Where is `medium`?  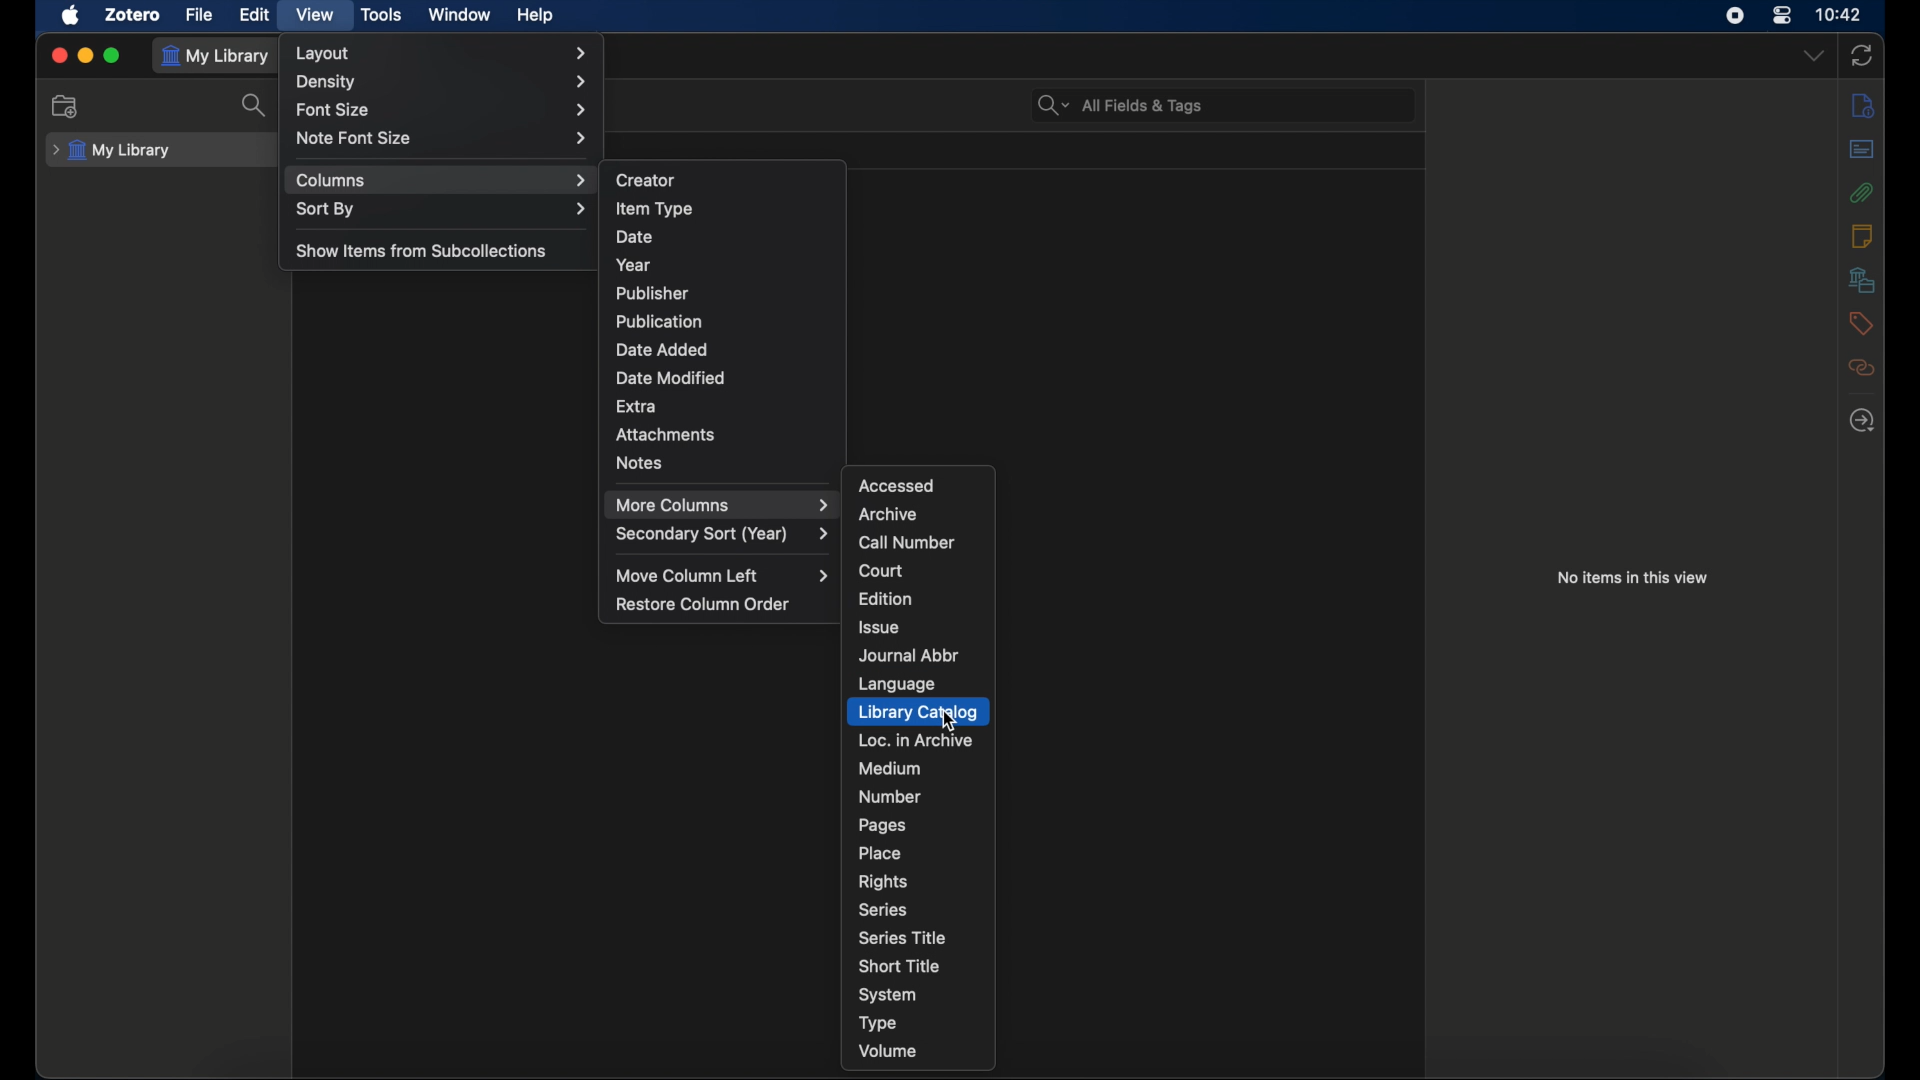 medium is located at coordinates (890, 769).